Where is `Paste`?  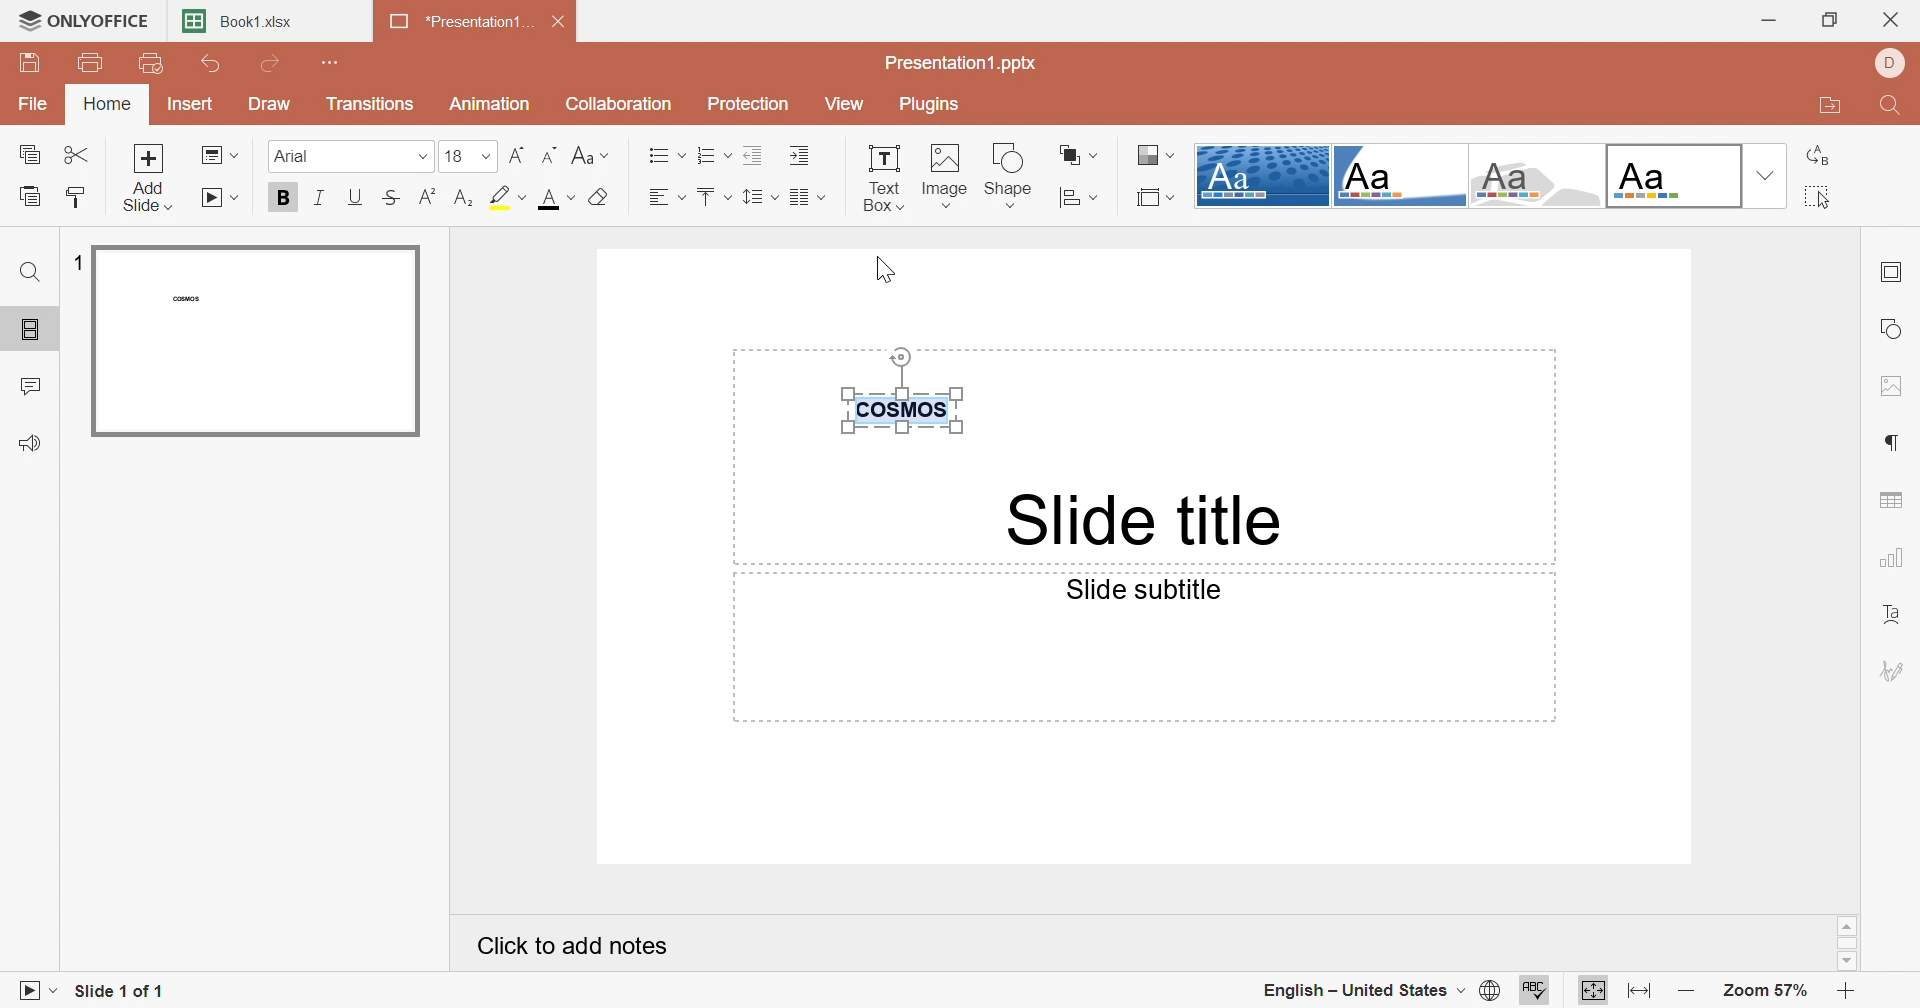
Paste is located at coordinates (21, 197).